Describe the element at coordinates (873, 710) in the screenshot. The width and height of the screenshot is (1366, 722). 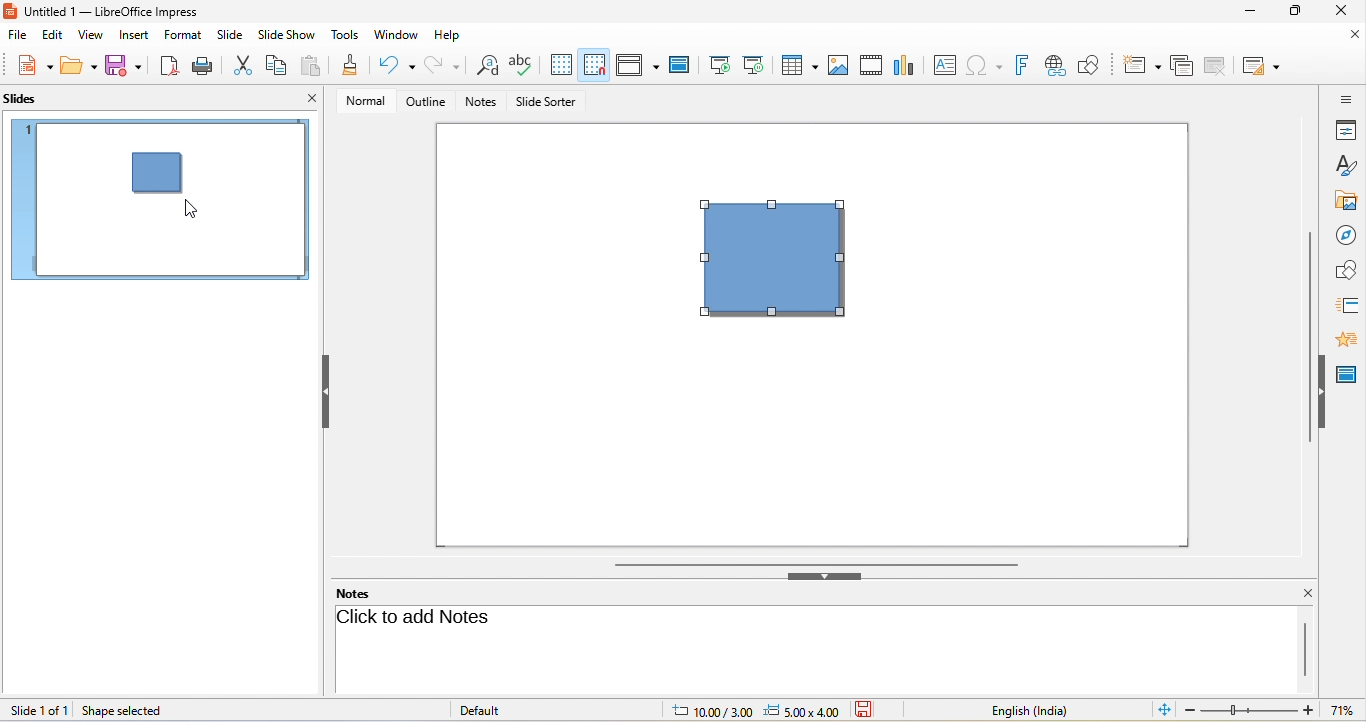
I see `the document has not been modified since the last save` at that location.